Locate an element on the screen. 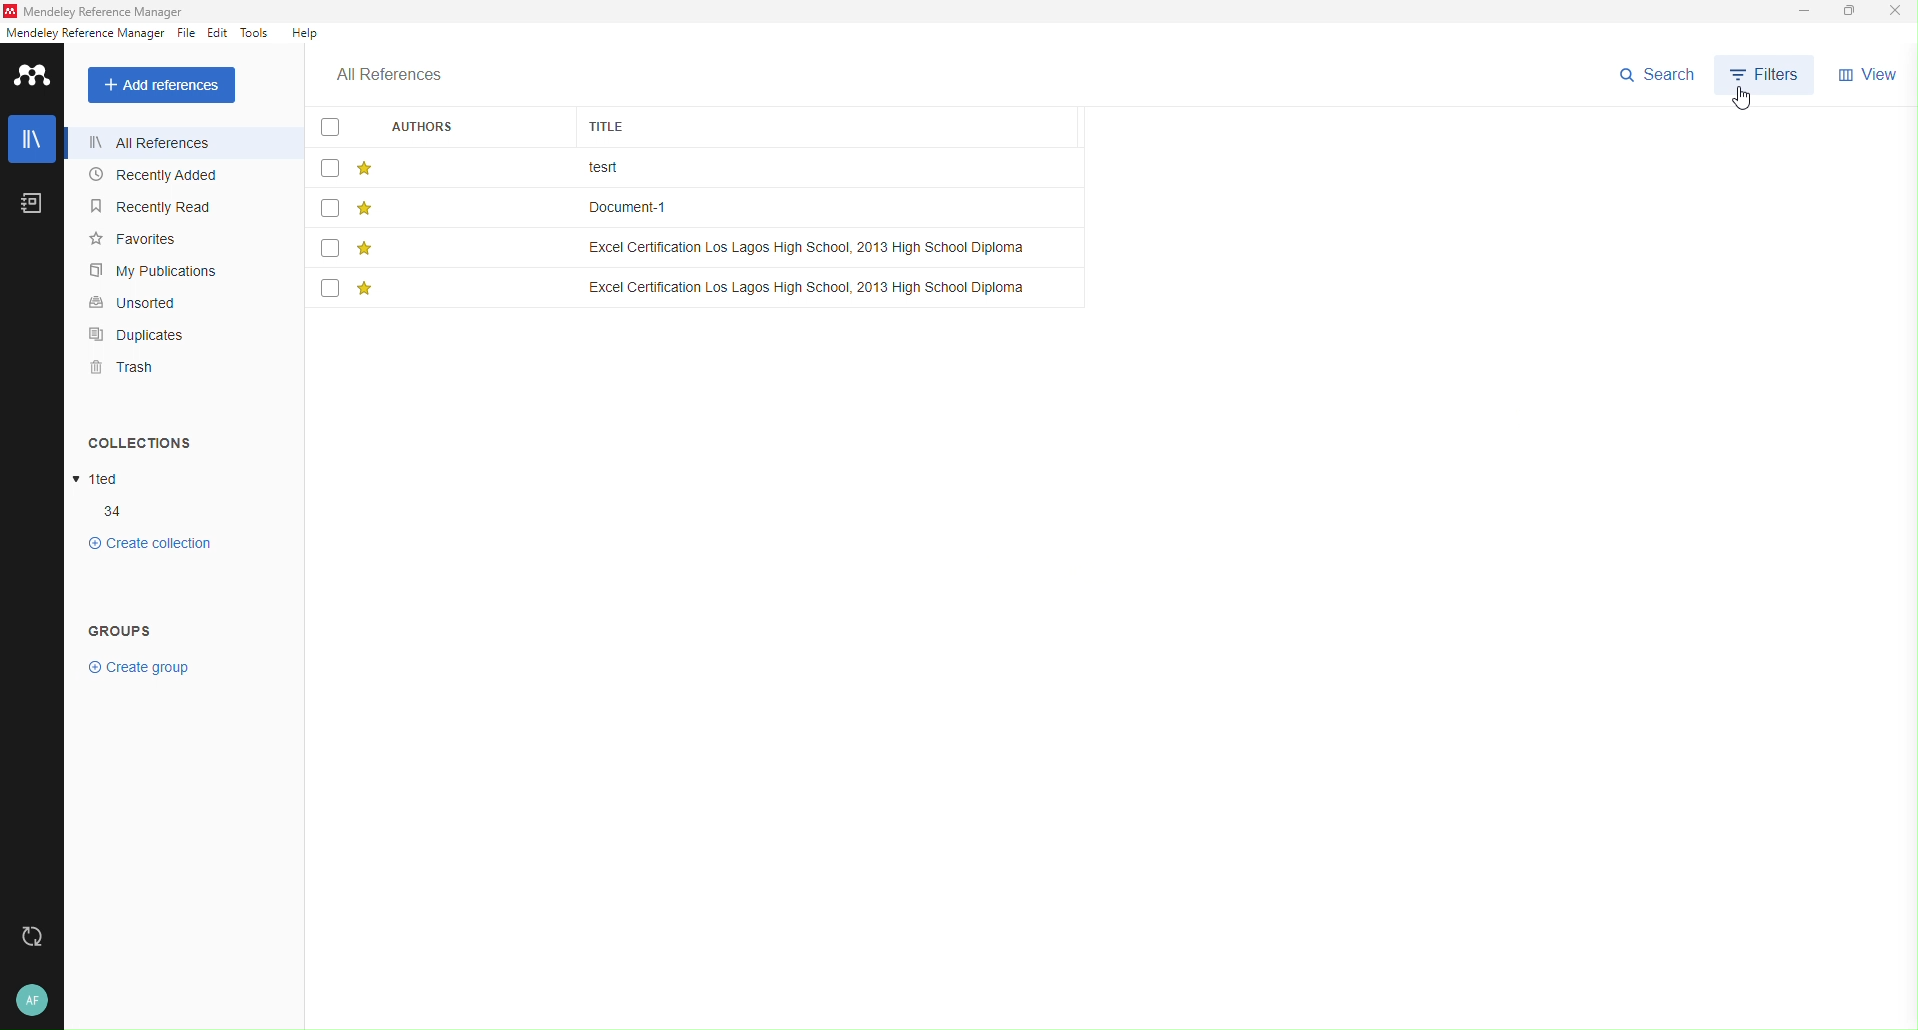 The height and width of the screenshot is (1030, 1918). collections is located at coordinates (115, 511).